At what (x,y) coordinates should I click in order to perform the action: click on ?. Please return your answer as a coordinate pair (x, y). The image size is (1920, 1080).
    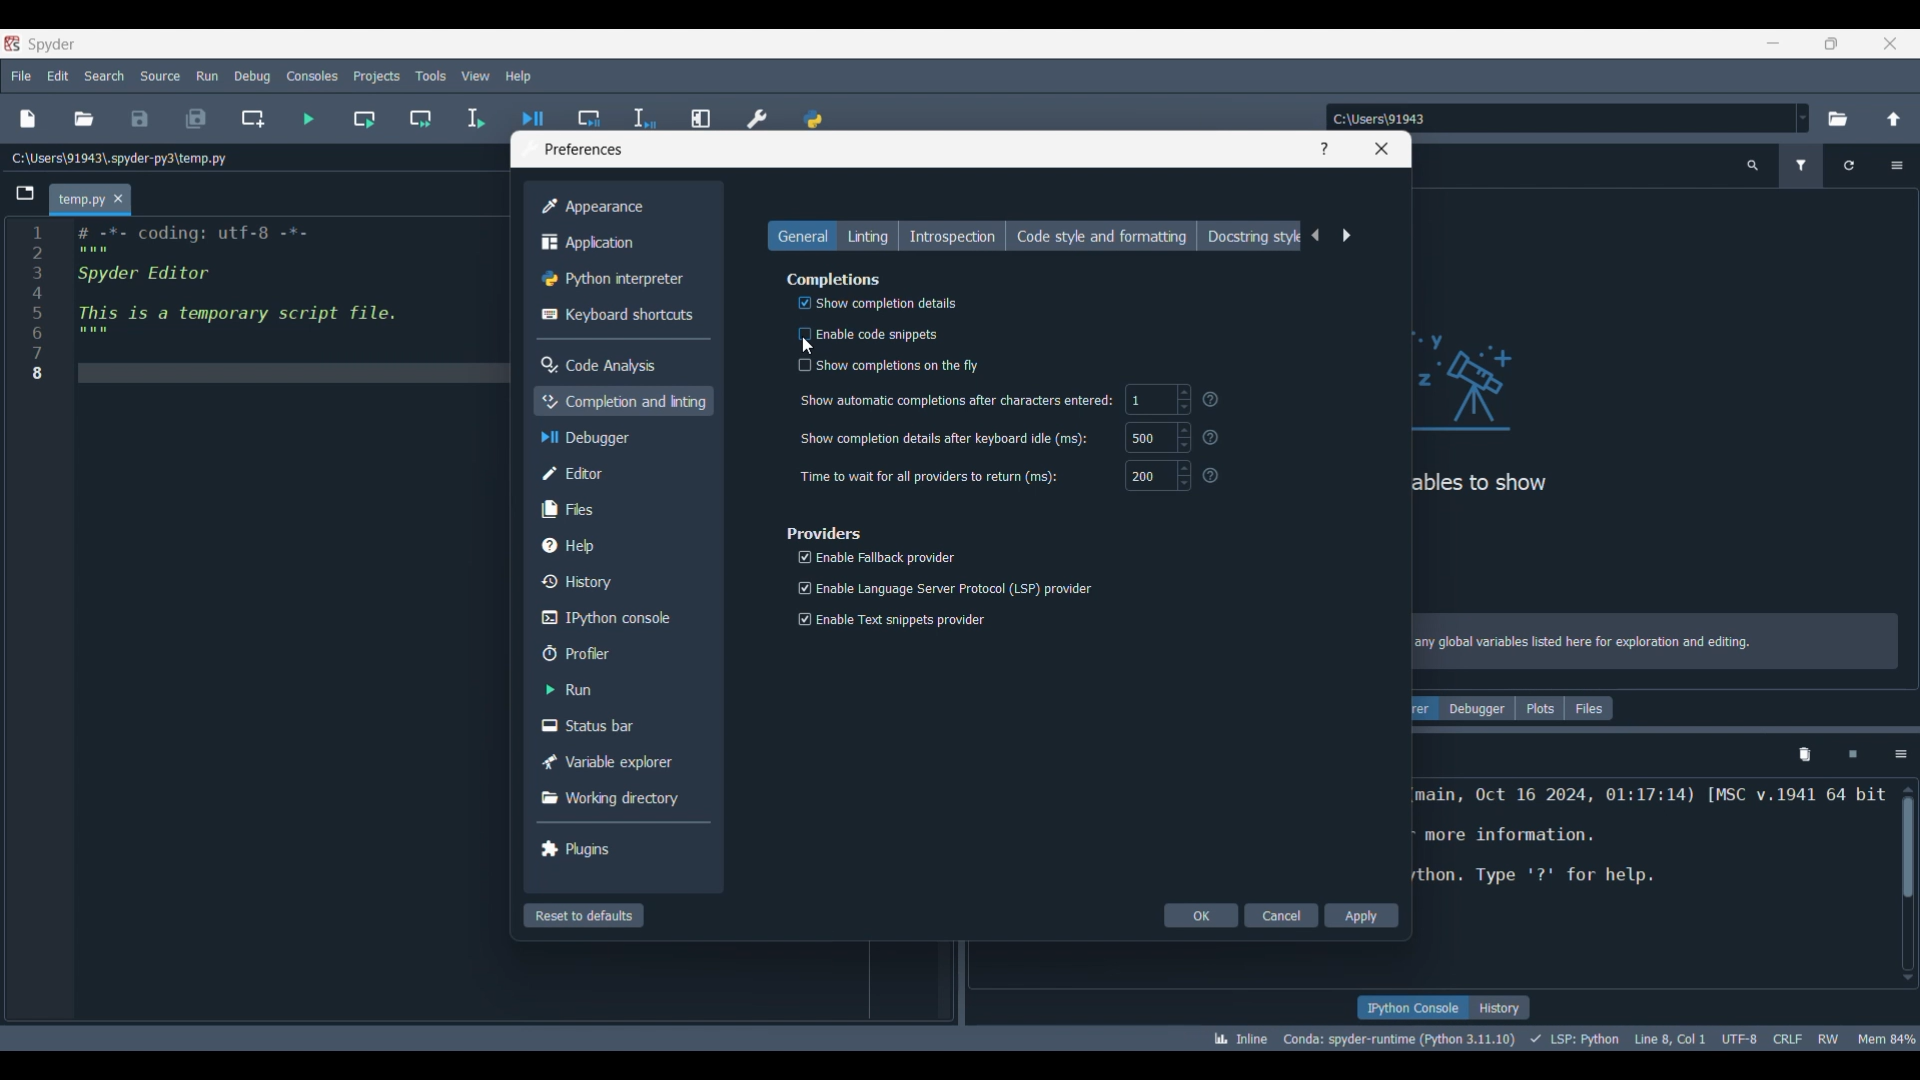
    Looking at the image, I should click on (1215, 437).